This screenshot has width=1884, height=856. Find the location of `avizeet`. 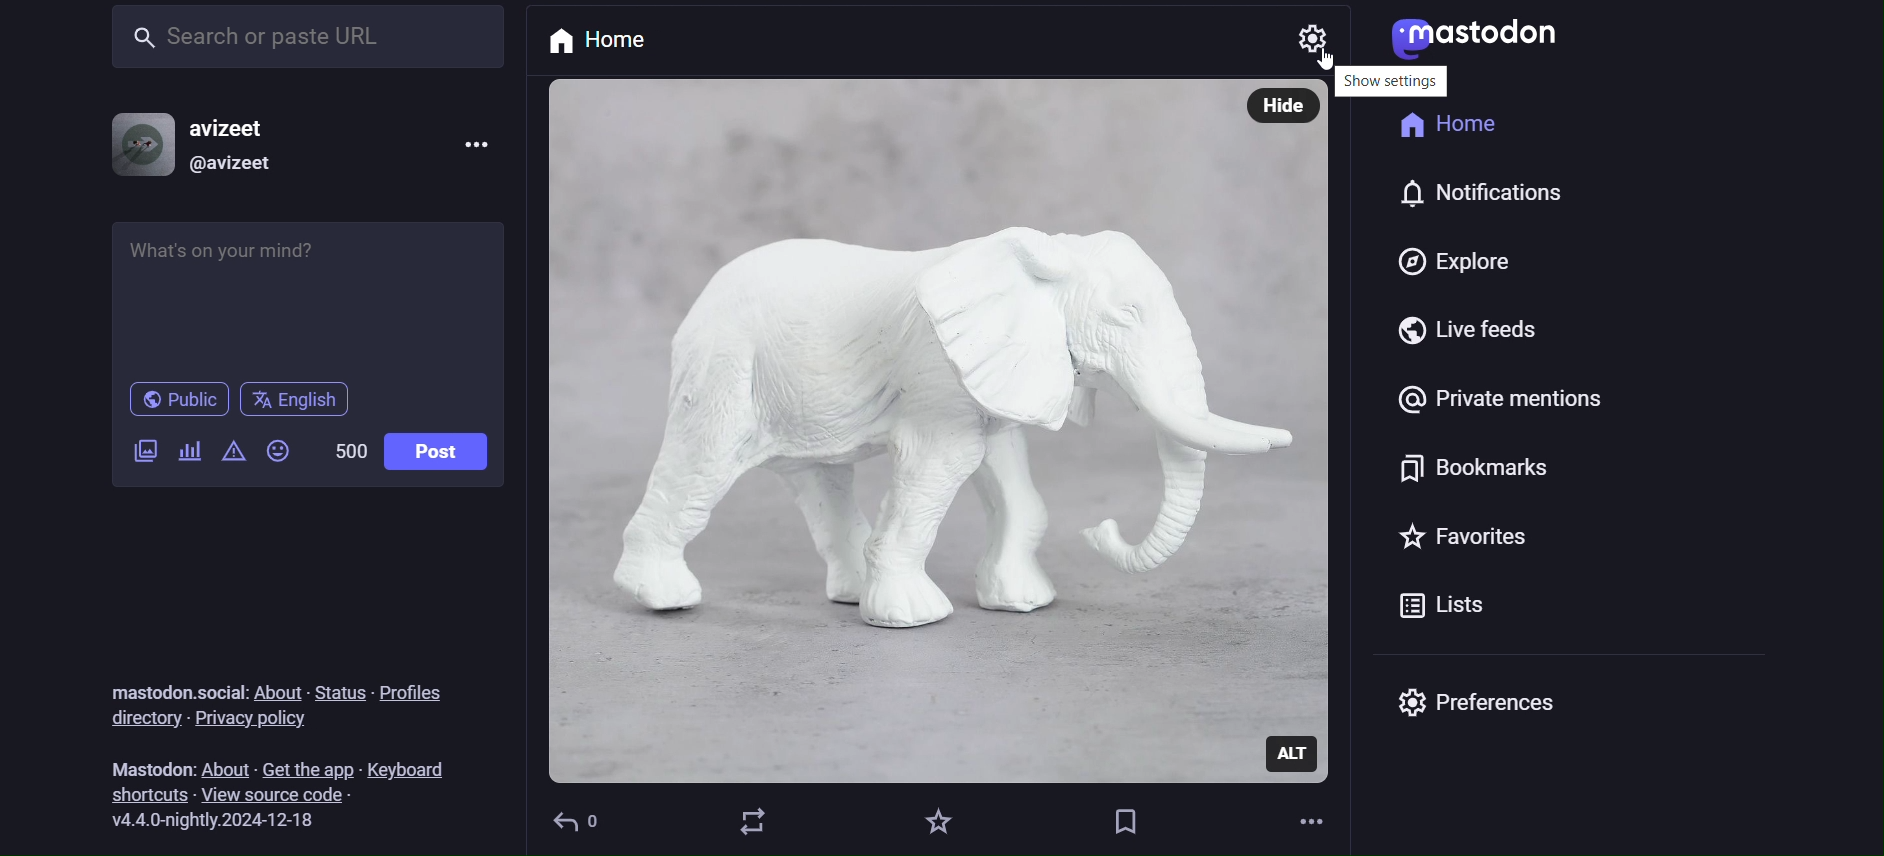

avizeet is located at coordinates (242, 127).